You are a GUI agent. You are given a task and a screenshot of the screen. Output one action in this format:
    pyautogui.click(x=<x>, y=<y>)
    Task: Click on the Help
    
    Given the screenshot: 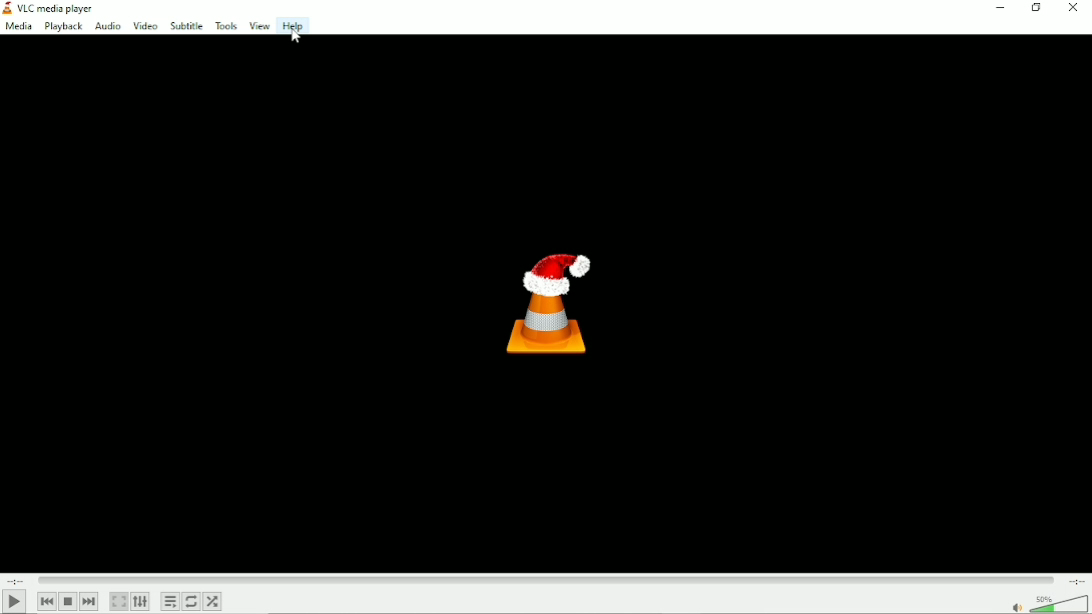 What is the action you would take?
    pyautogui.click(x=294, y=26)
    